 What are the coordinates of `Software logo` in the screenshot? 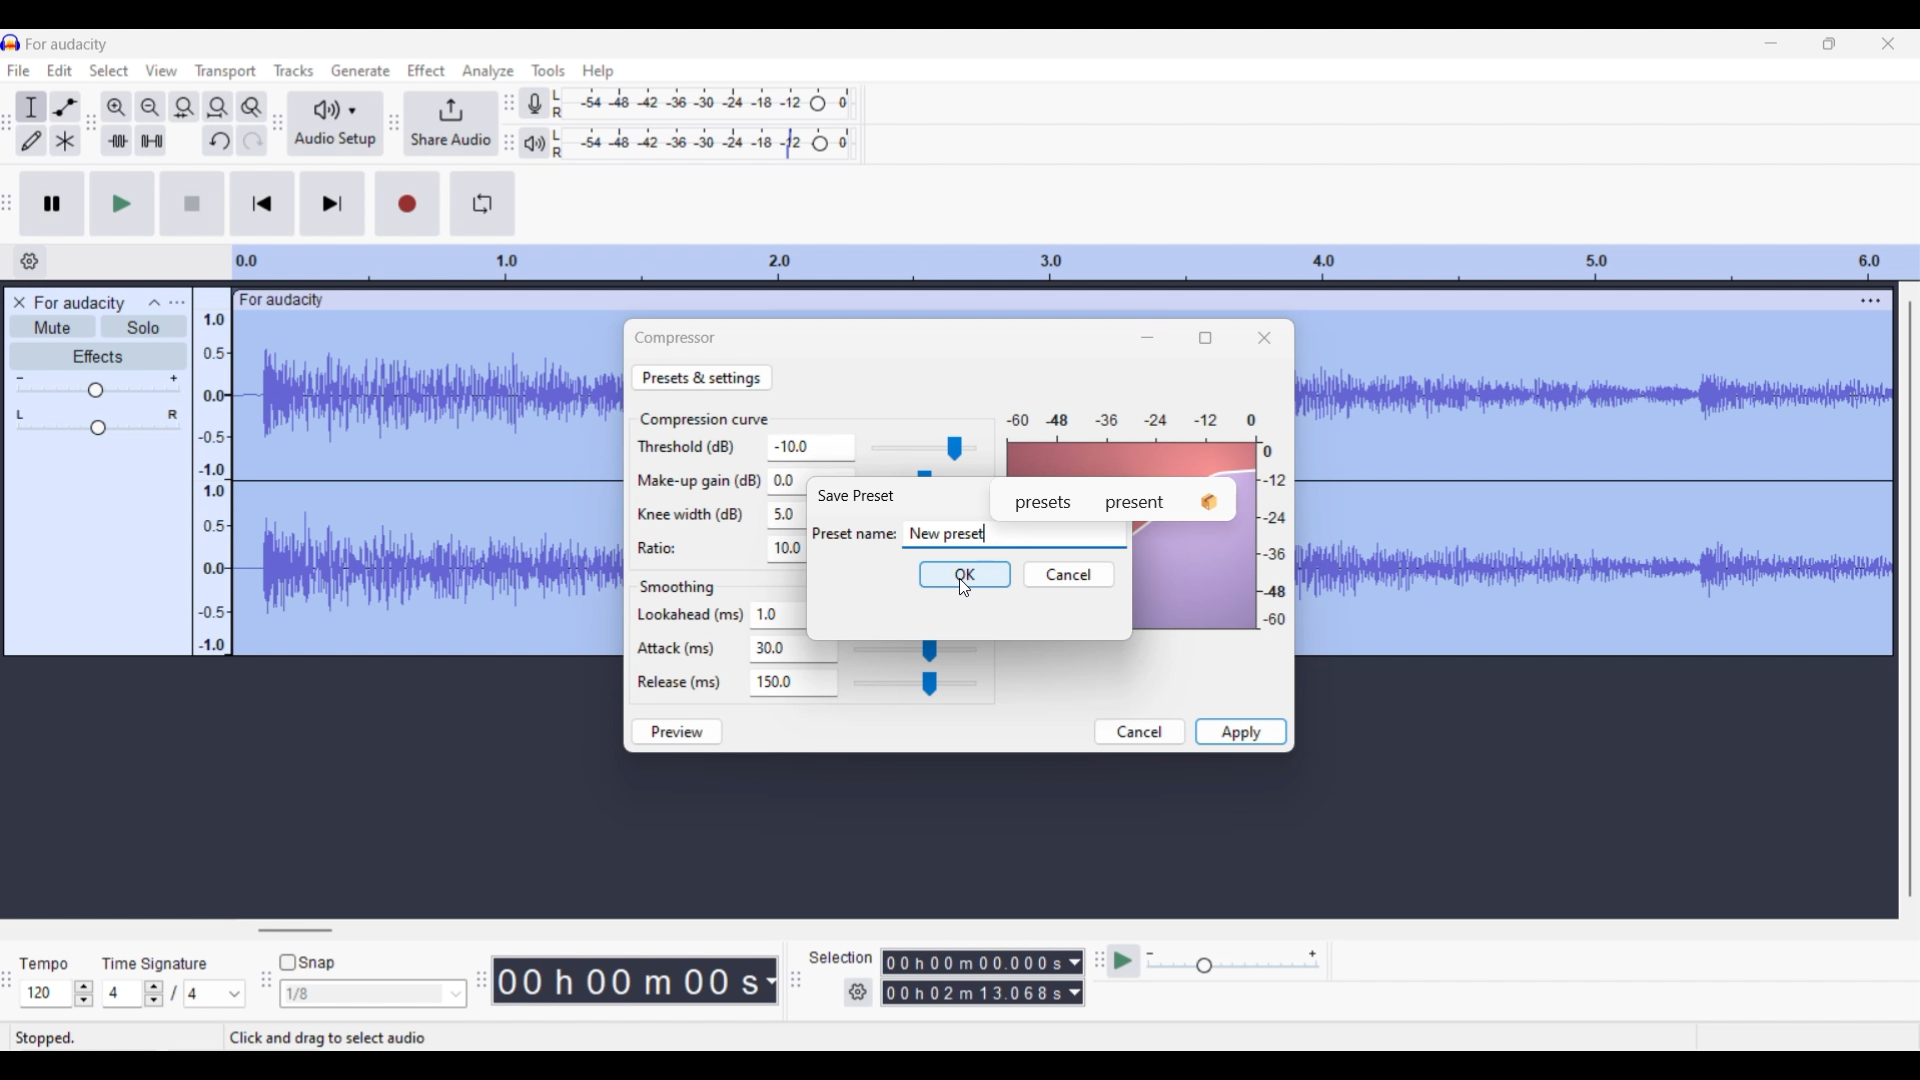 It's located at (11, 43).